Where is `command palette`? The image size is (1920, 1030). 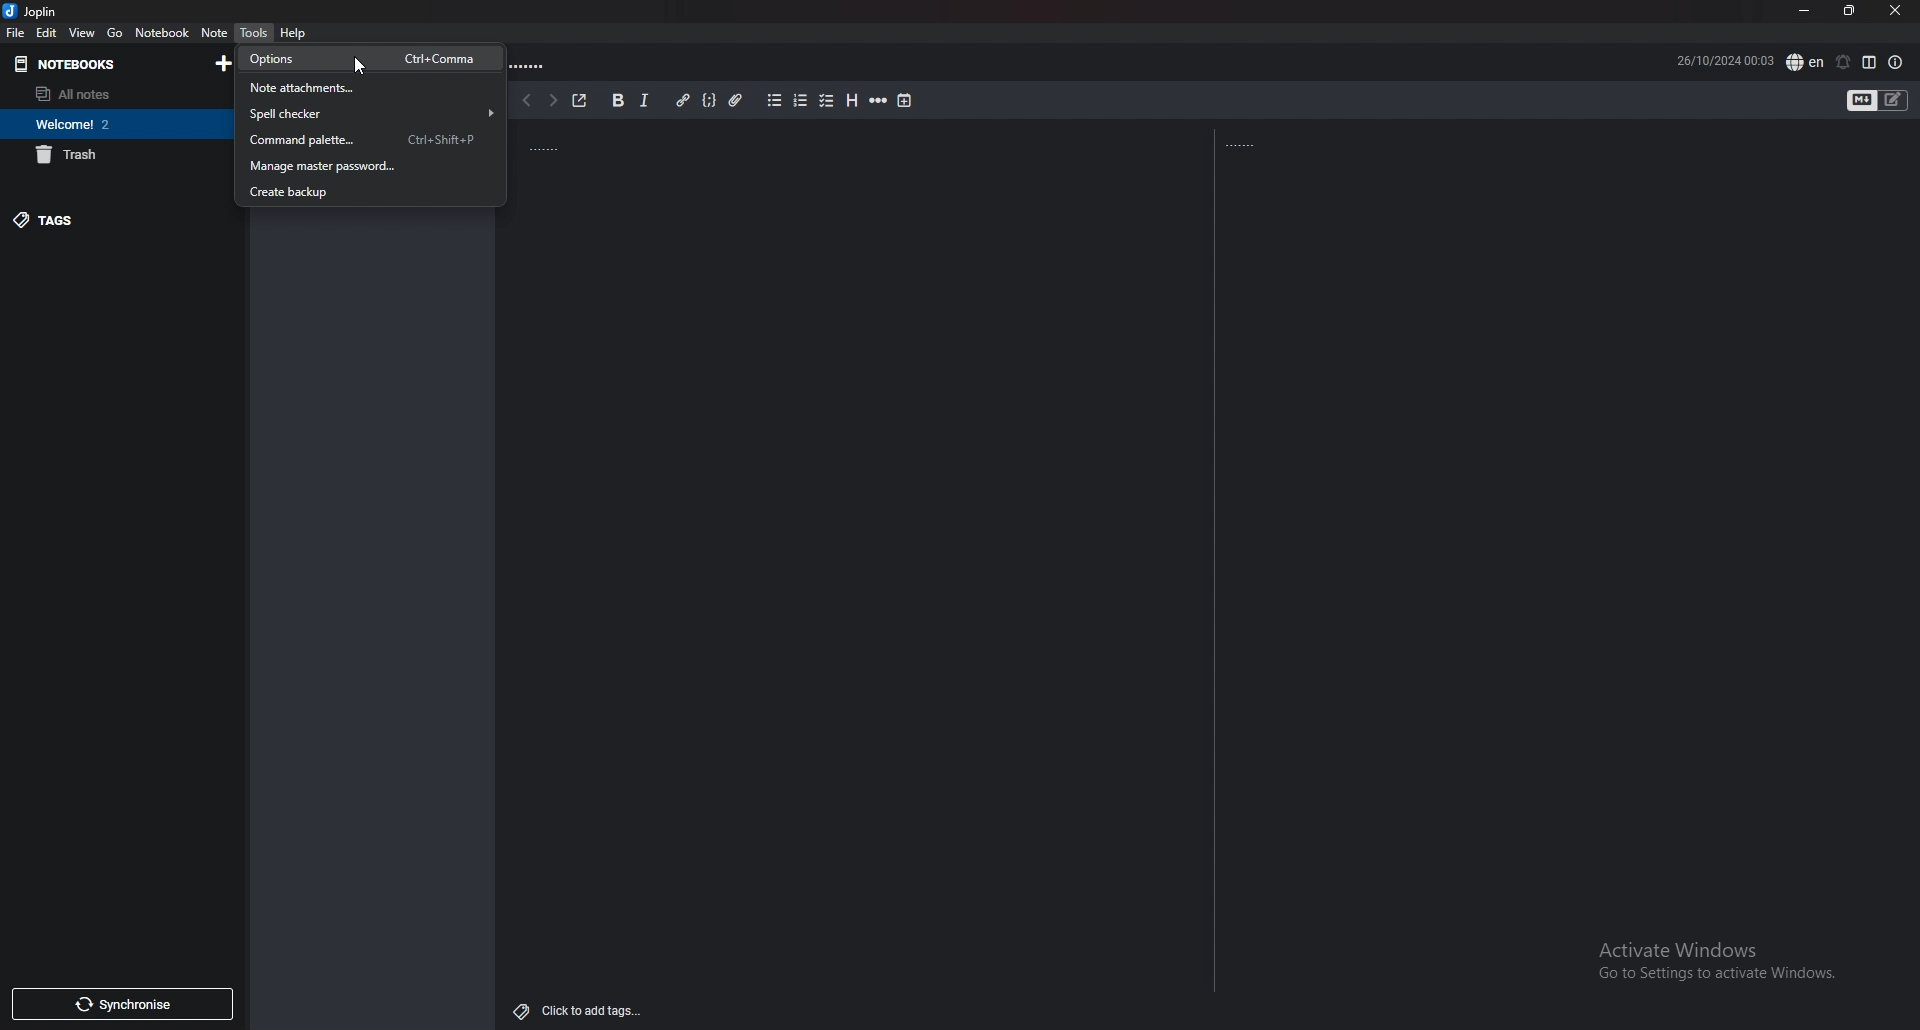 command palette is located at coordinates (365, 140).